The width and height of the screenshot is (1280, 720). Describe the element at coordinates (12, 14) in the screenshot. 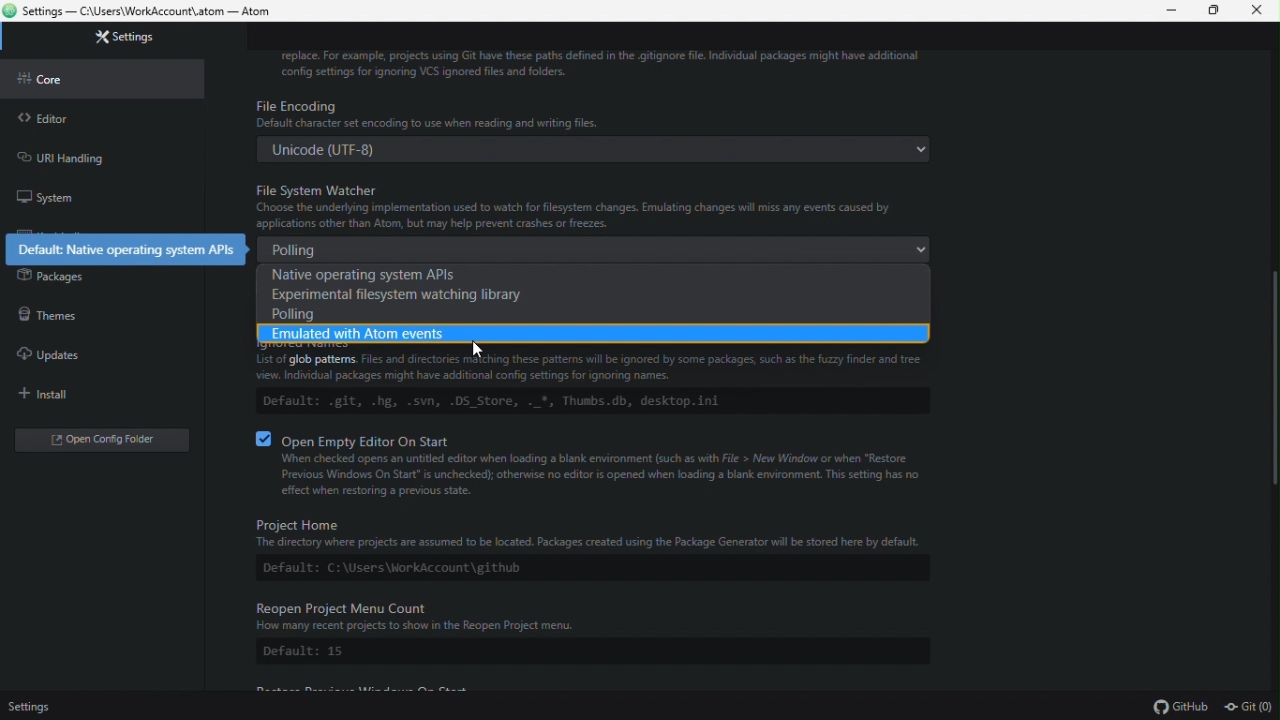

I see `atom logo` at that location.